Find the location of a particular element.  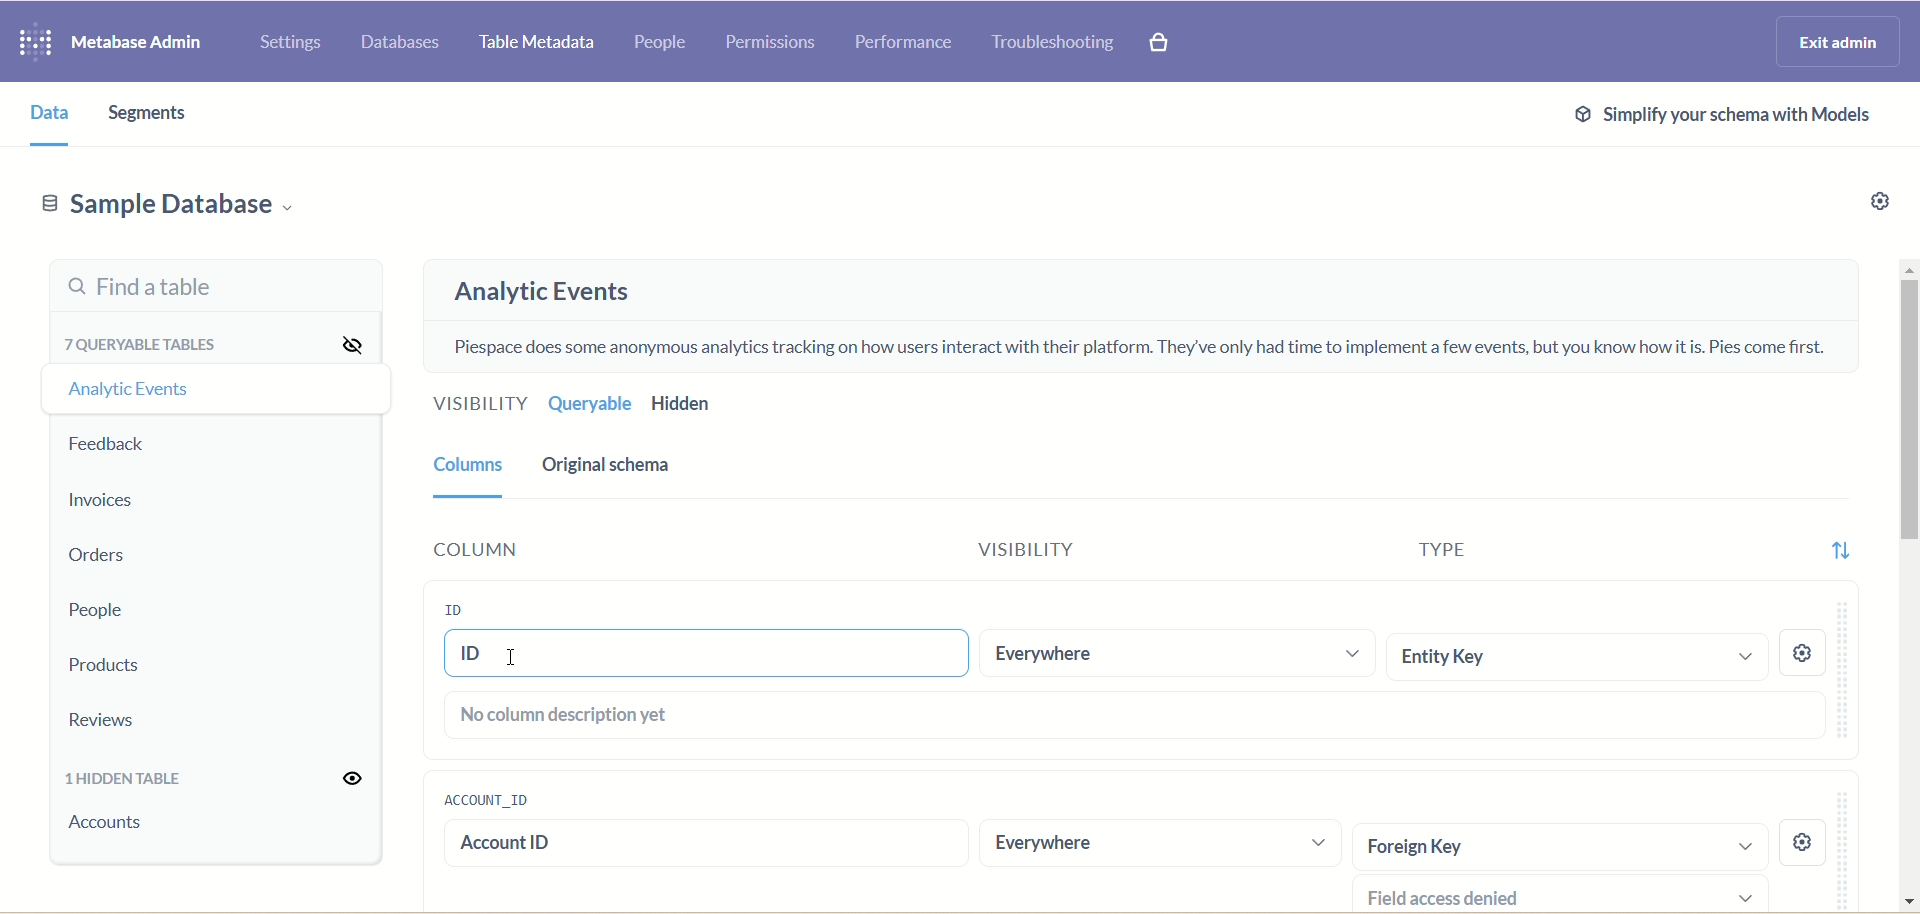

Metabase admin is located at coordinates (145, 44).